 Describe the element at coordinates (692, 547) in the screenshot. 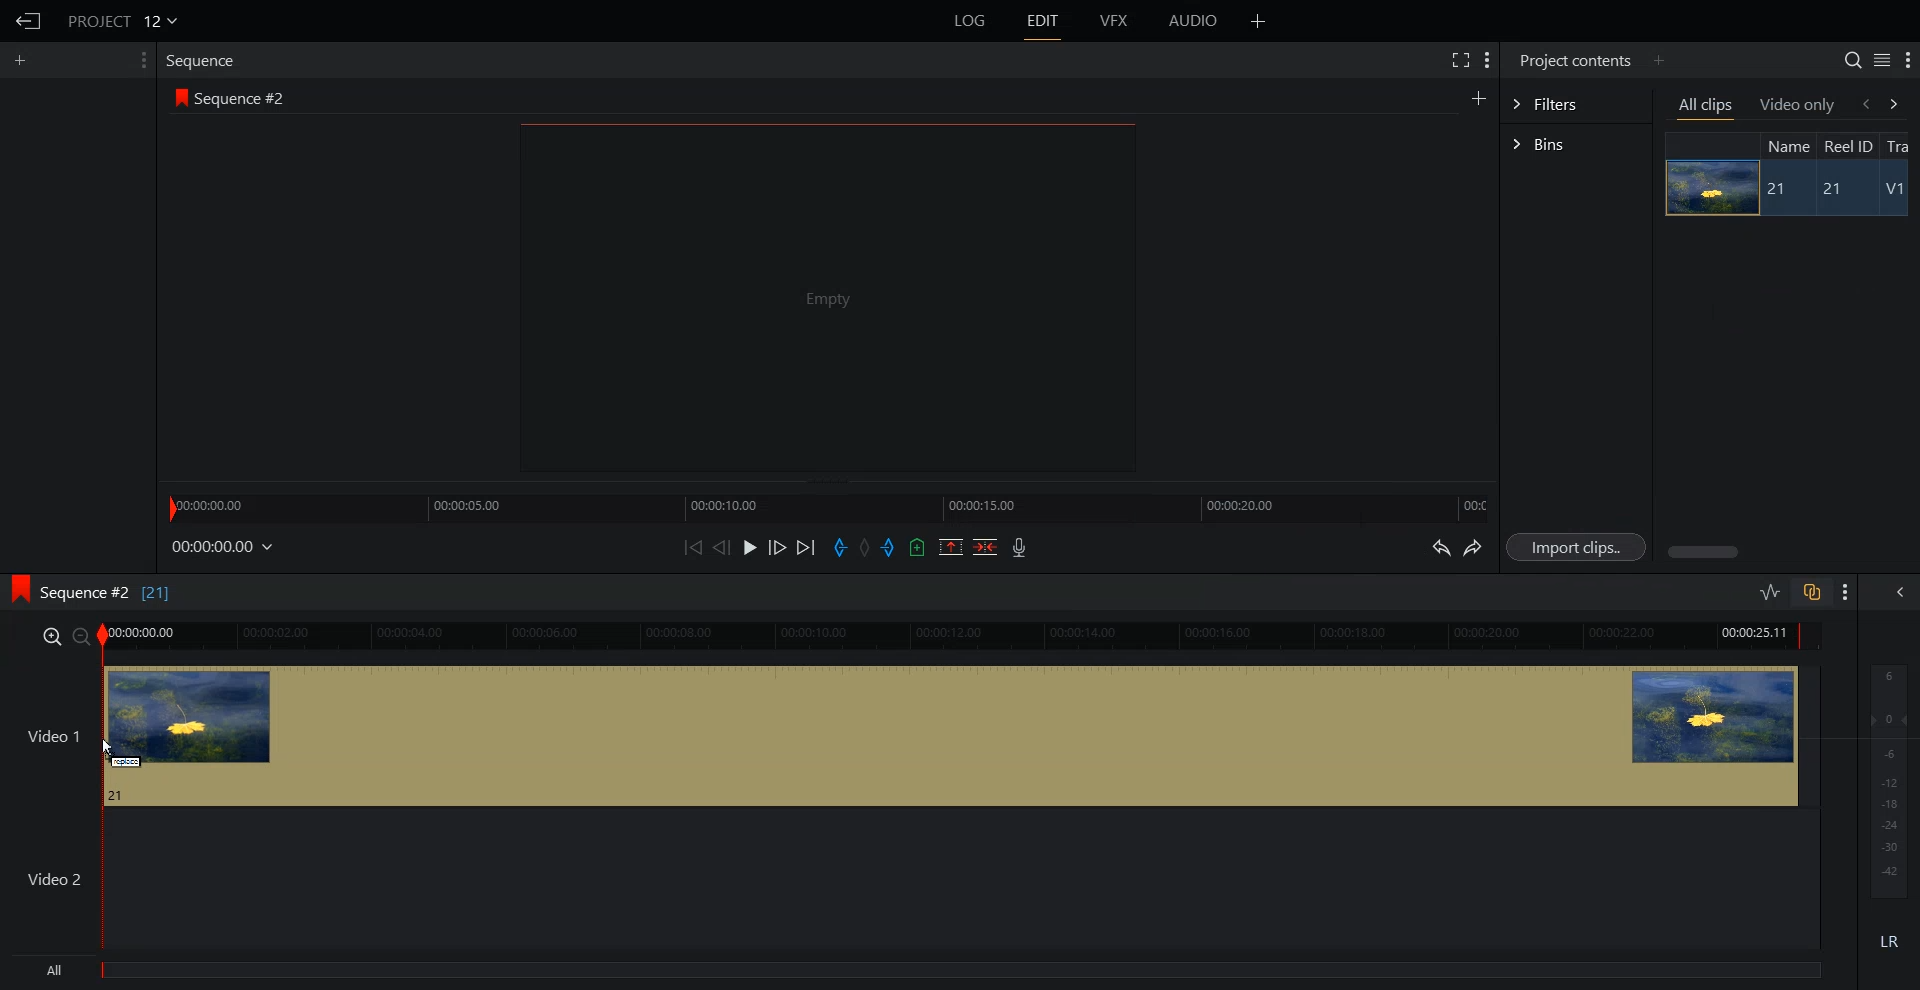

I see `Move Backward` at that location.